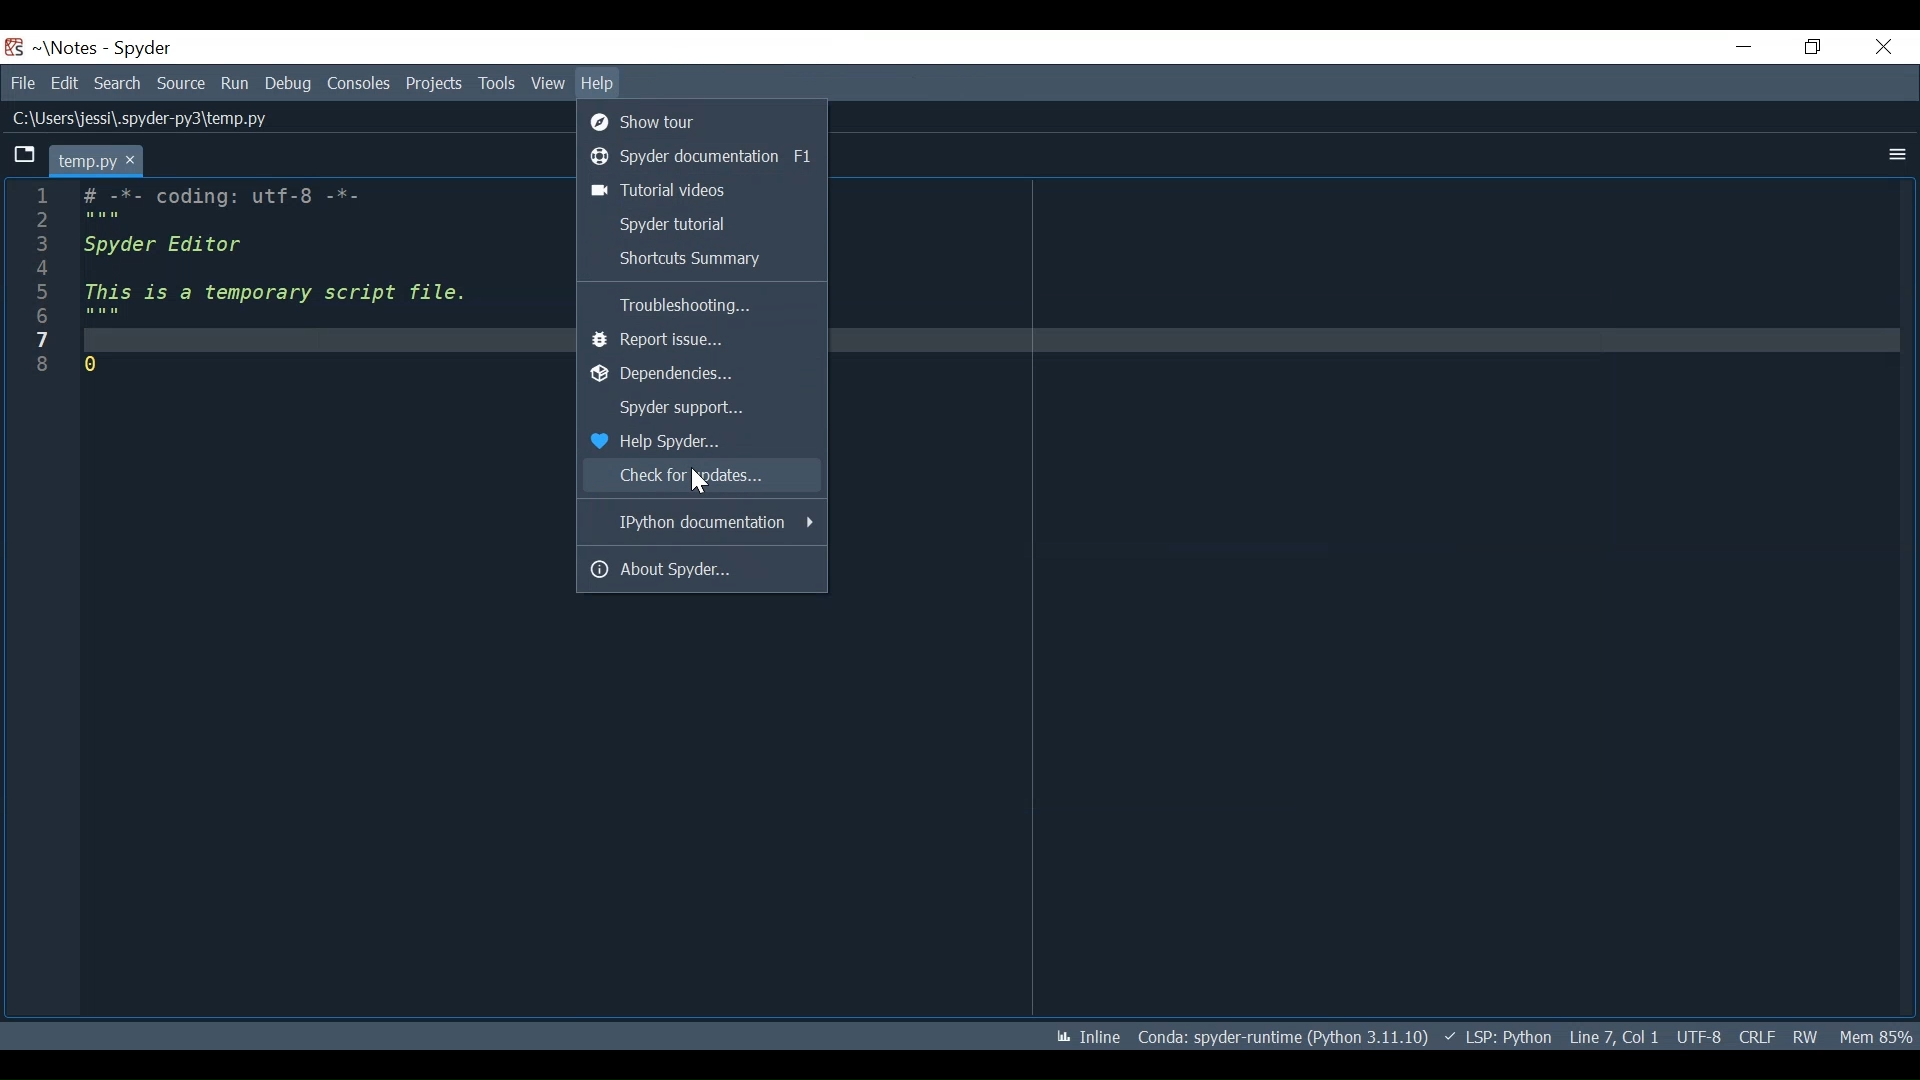 Image resolution: width=1920 pixels, height=1080 pixels. Describe the element at coordinates (290, 83) in the screenshot. I see `Debug` at that location.